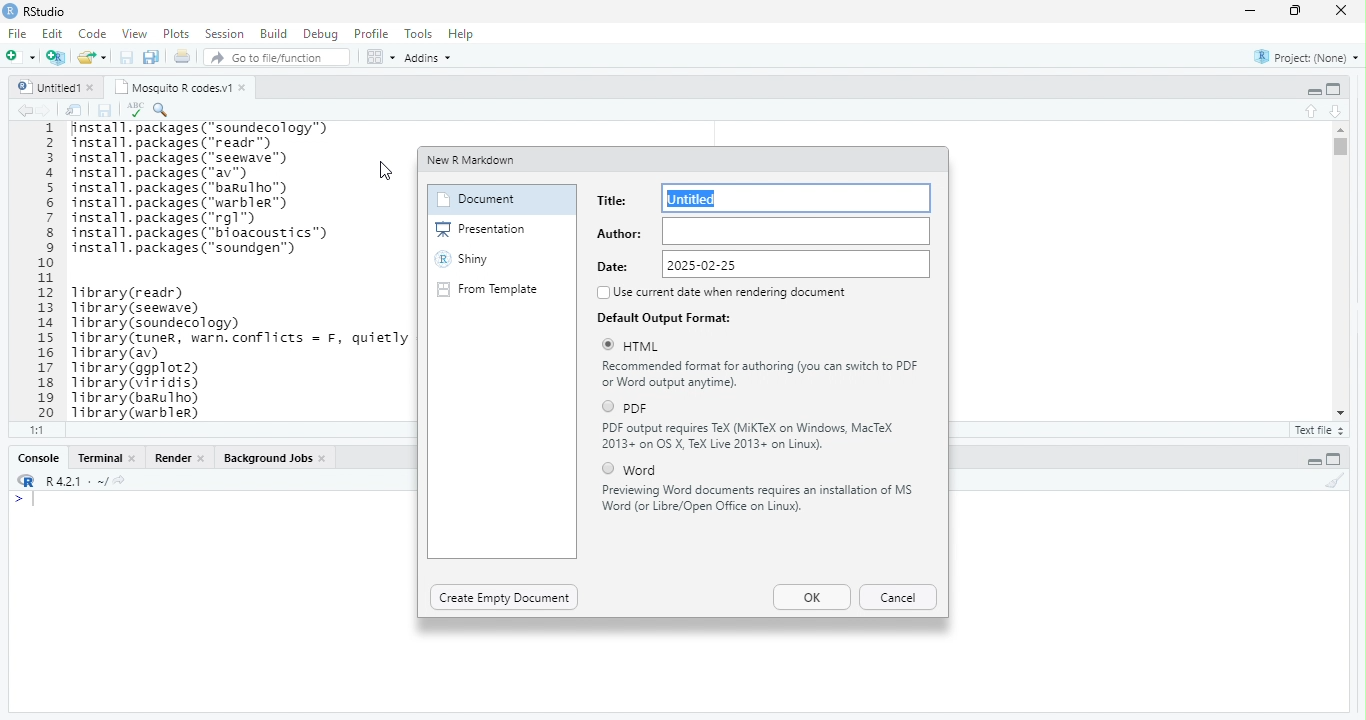 The image size is (1366, 720). What do you see at coordinates (1334, 89) in the screenshot?
I see `full view` at bounding box center [1334, 89].